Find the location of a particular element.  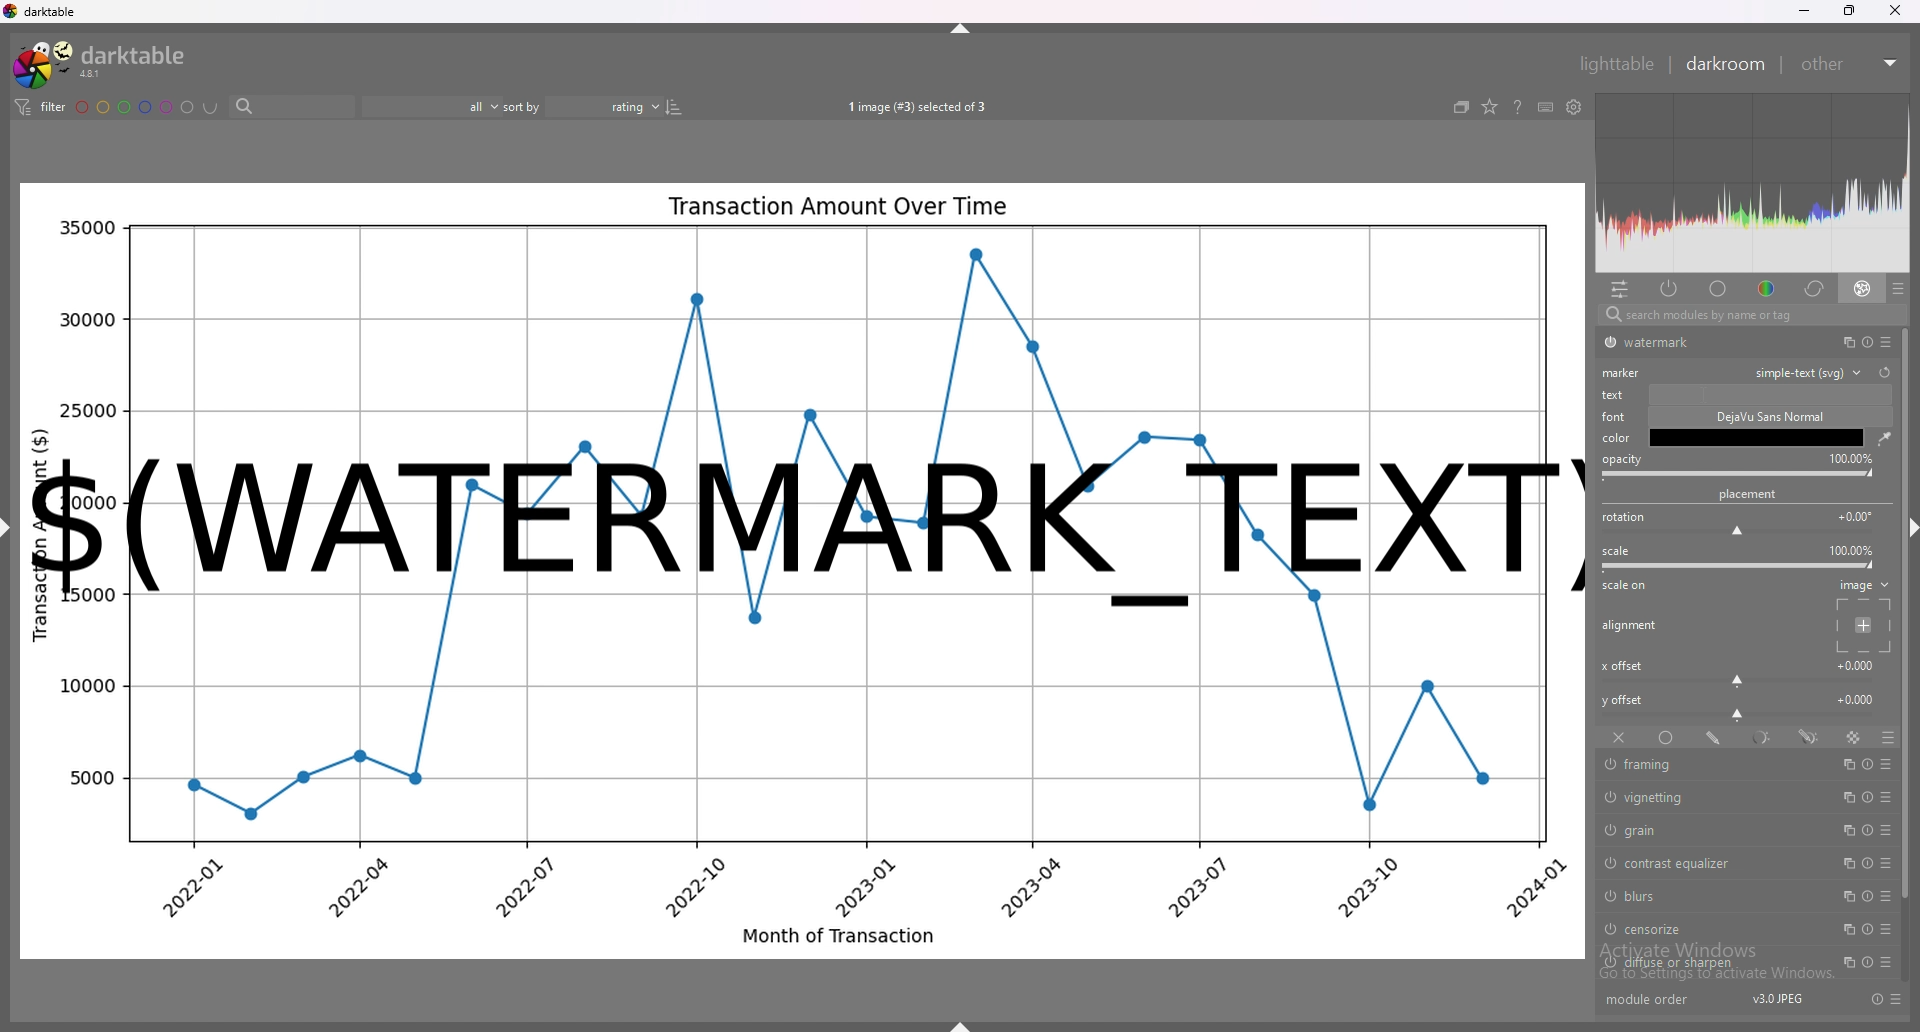

reset is located at coordinates (1865, 342).